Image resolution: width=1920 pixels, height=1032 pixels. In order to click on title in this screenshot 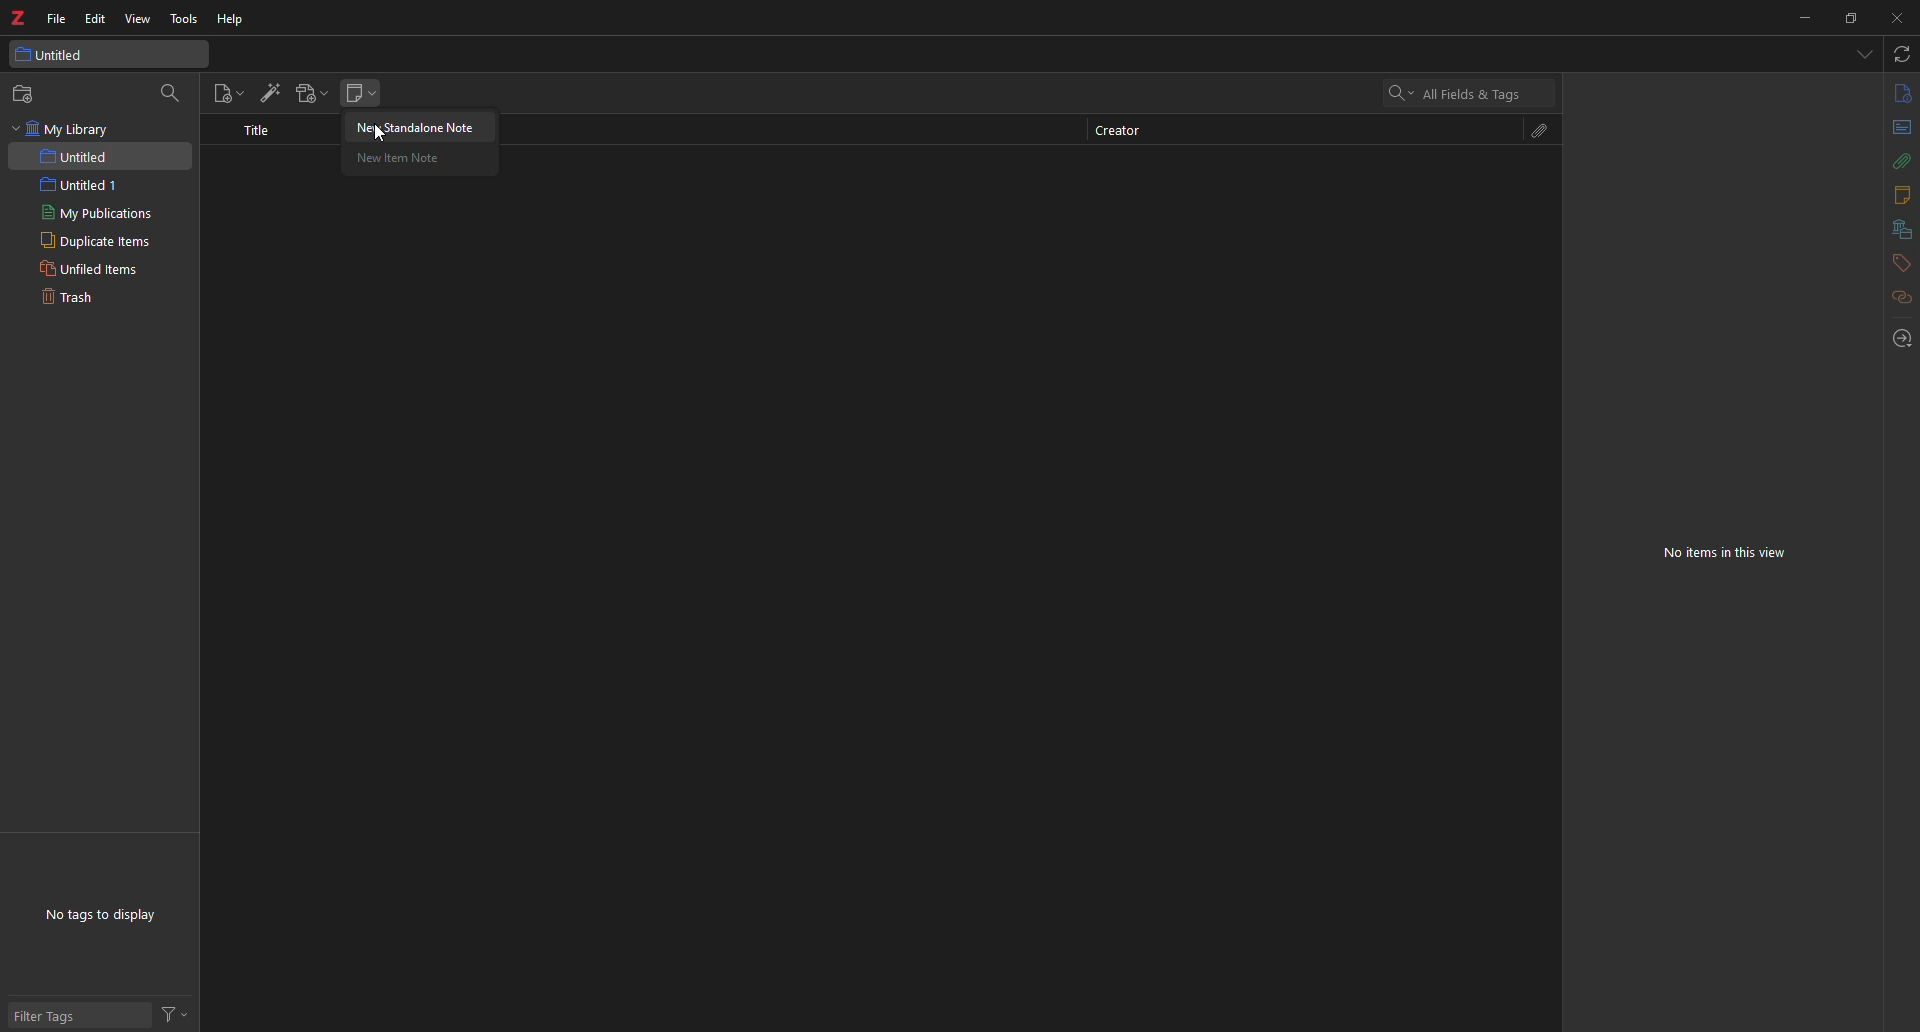, I will do `click(265, 137)`.